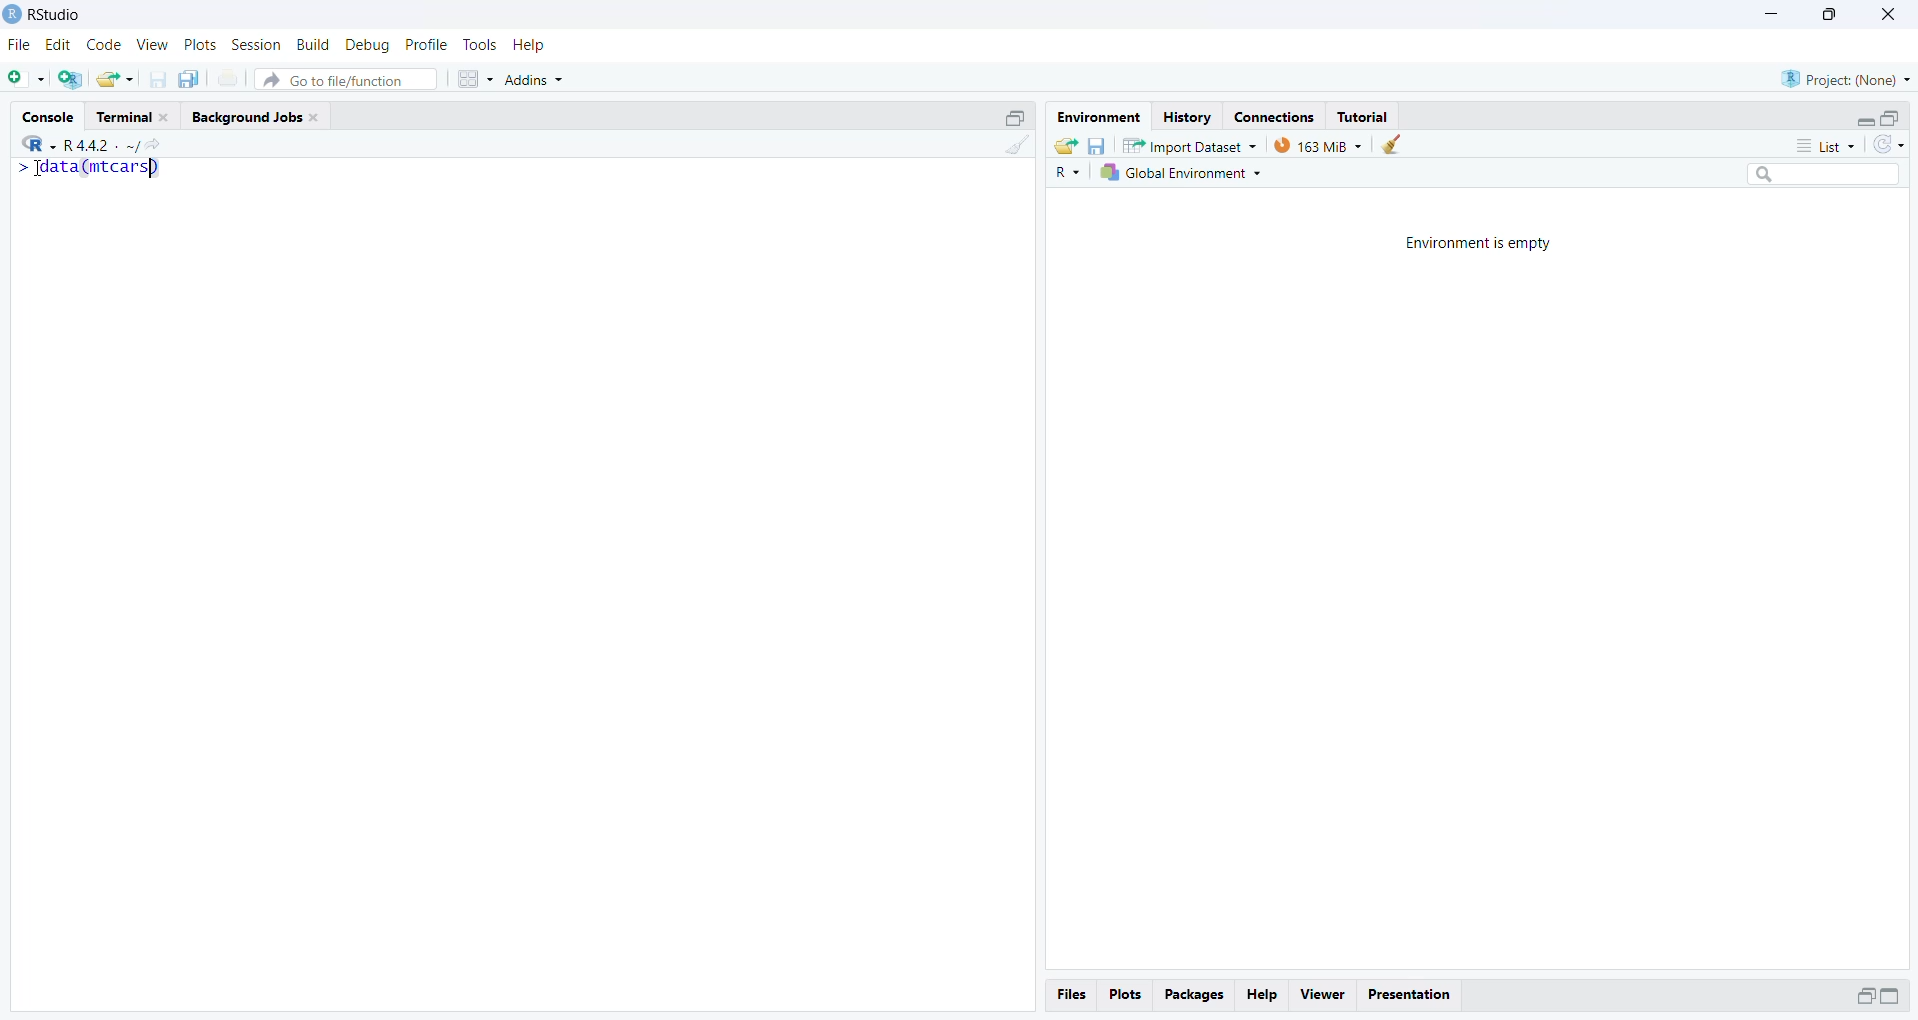 This screenshot has height=1020, width=1918. What do you see at coordinates (27, 78) in the screenshot?
I see `add file as` at bounding box center [27, 78].